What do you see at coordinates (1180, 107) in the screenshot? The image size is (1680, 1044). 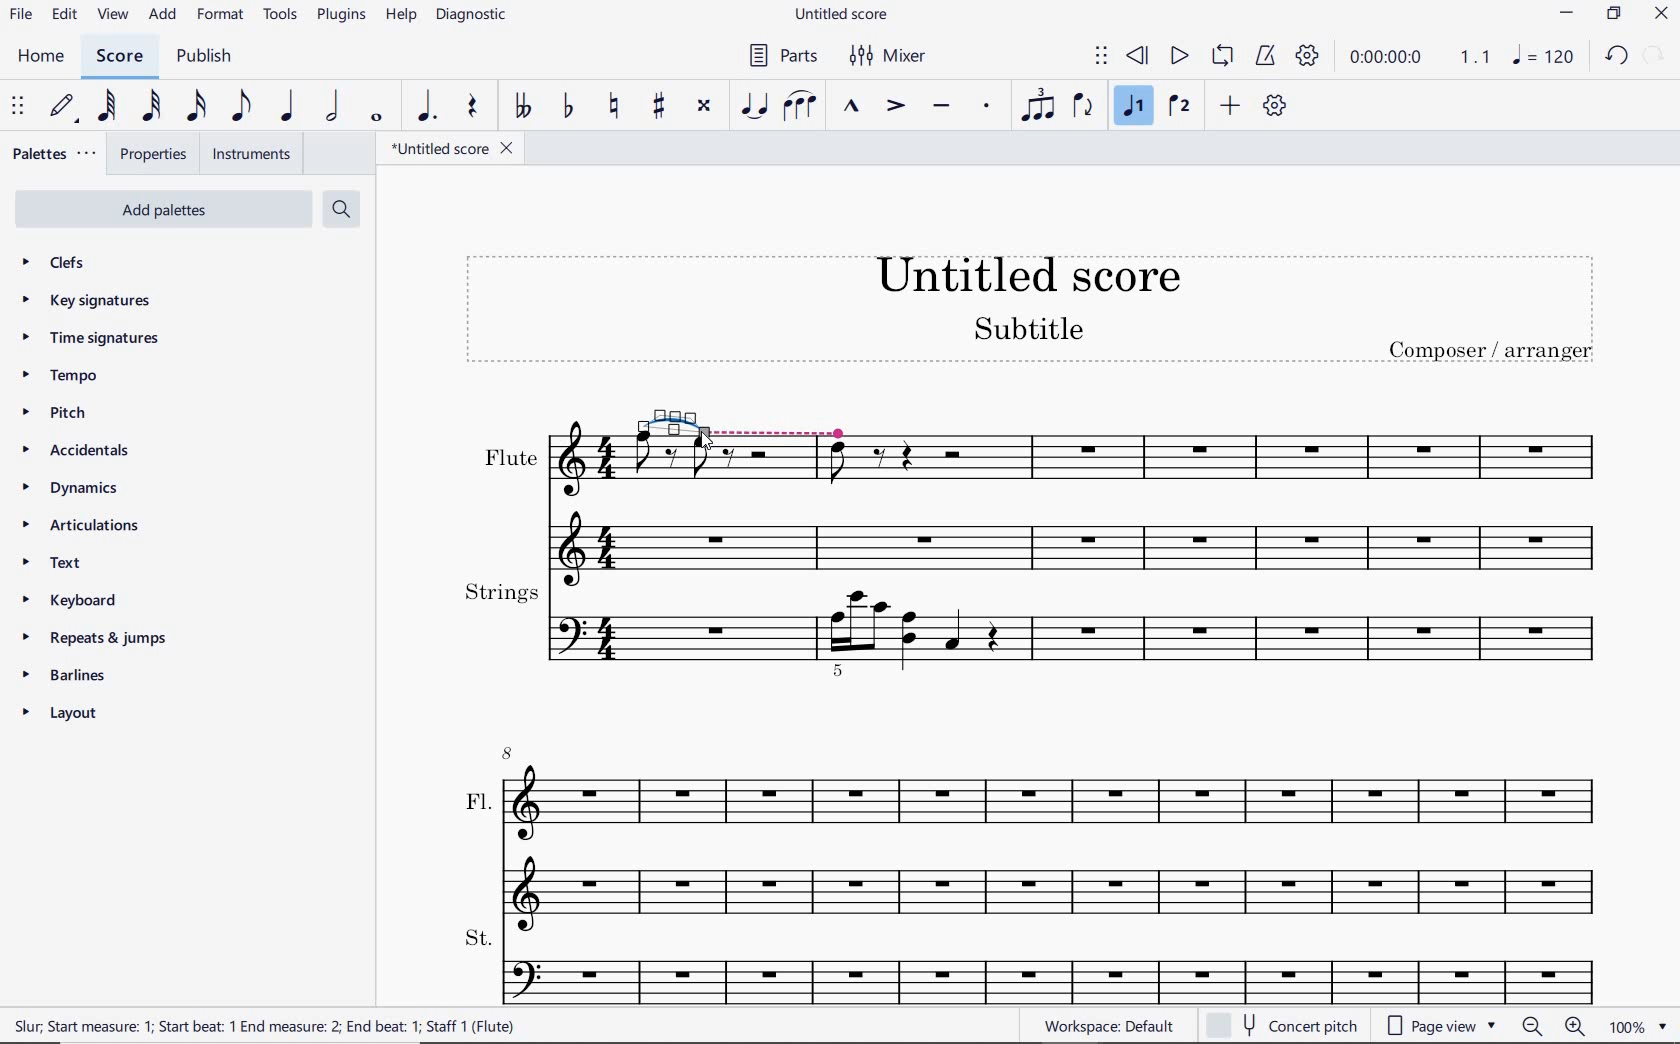 I see `VOICE 2` at bounding box center [1180, 107].